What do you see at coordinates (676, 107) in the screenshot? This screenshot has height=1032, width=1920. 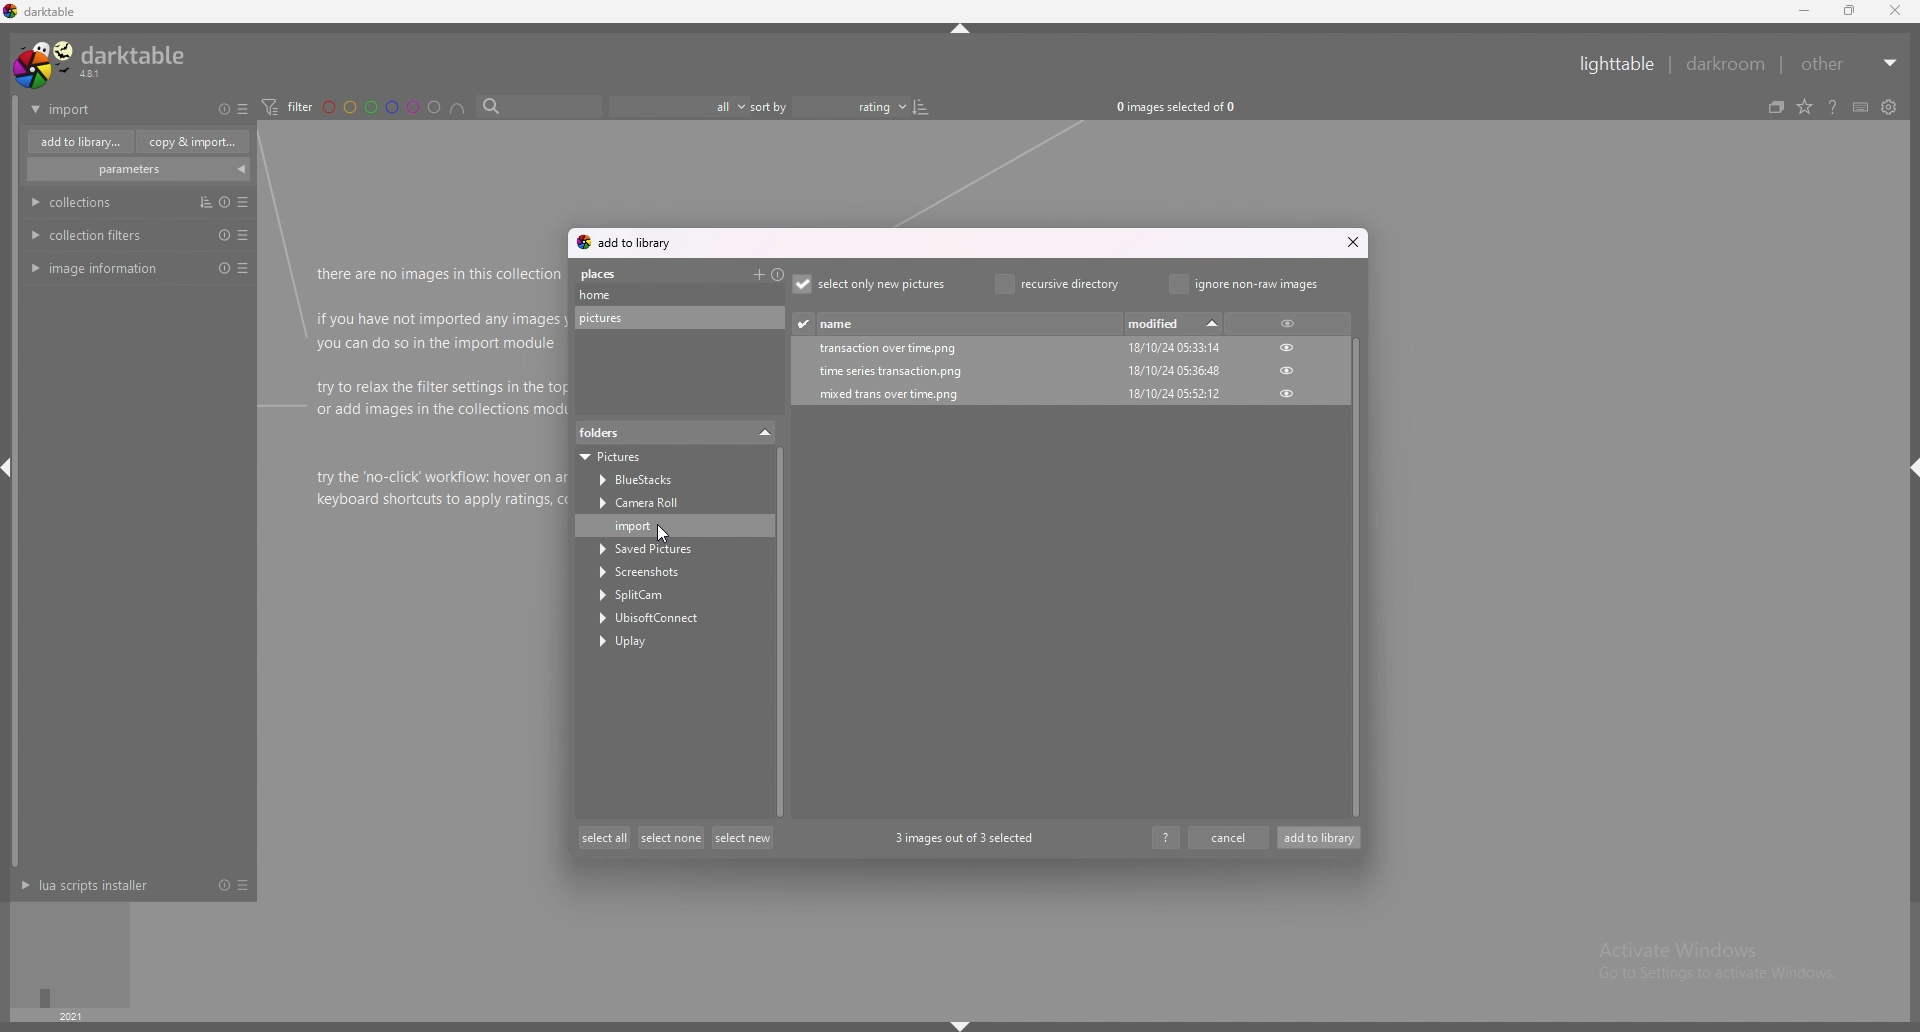 I see `filter by images rating` at bounding box center [676, 107].